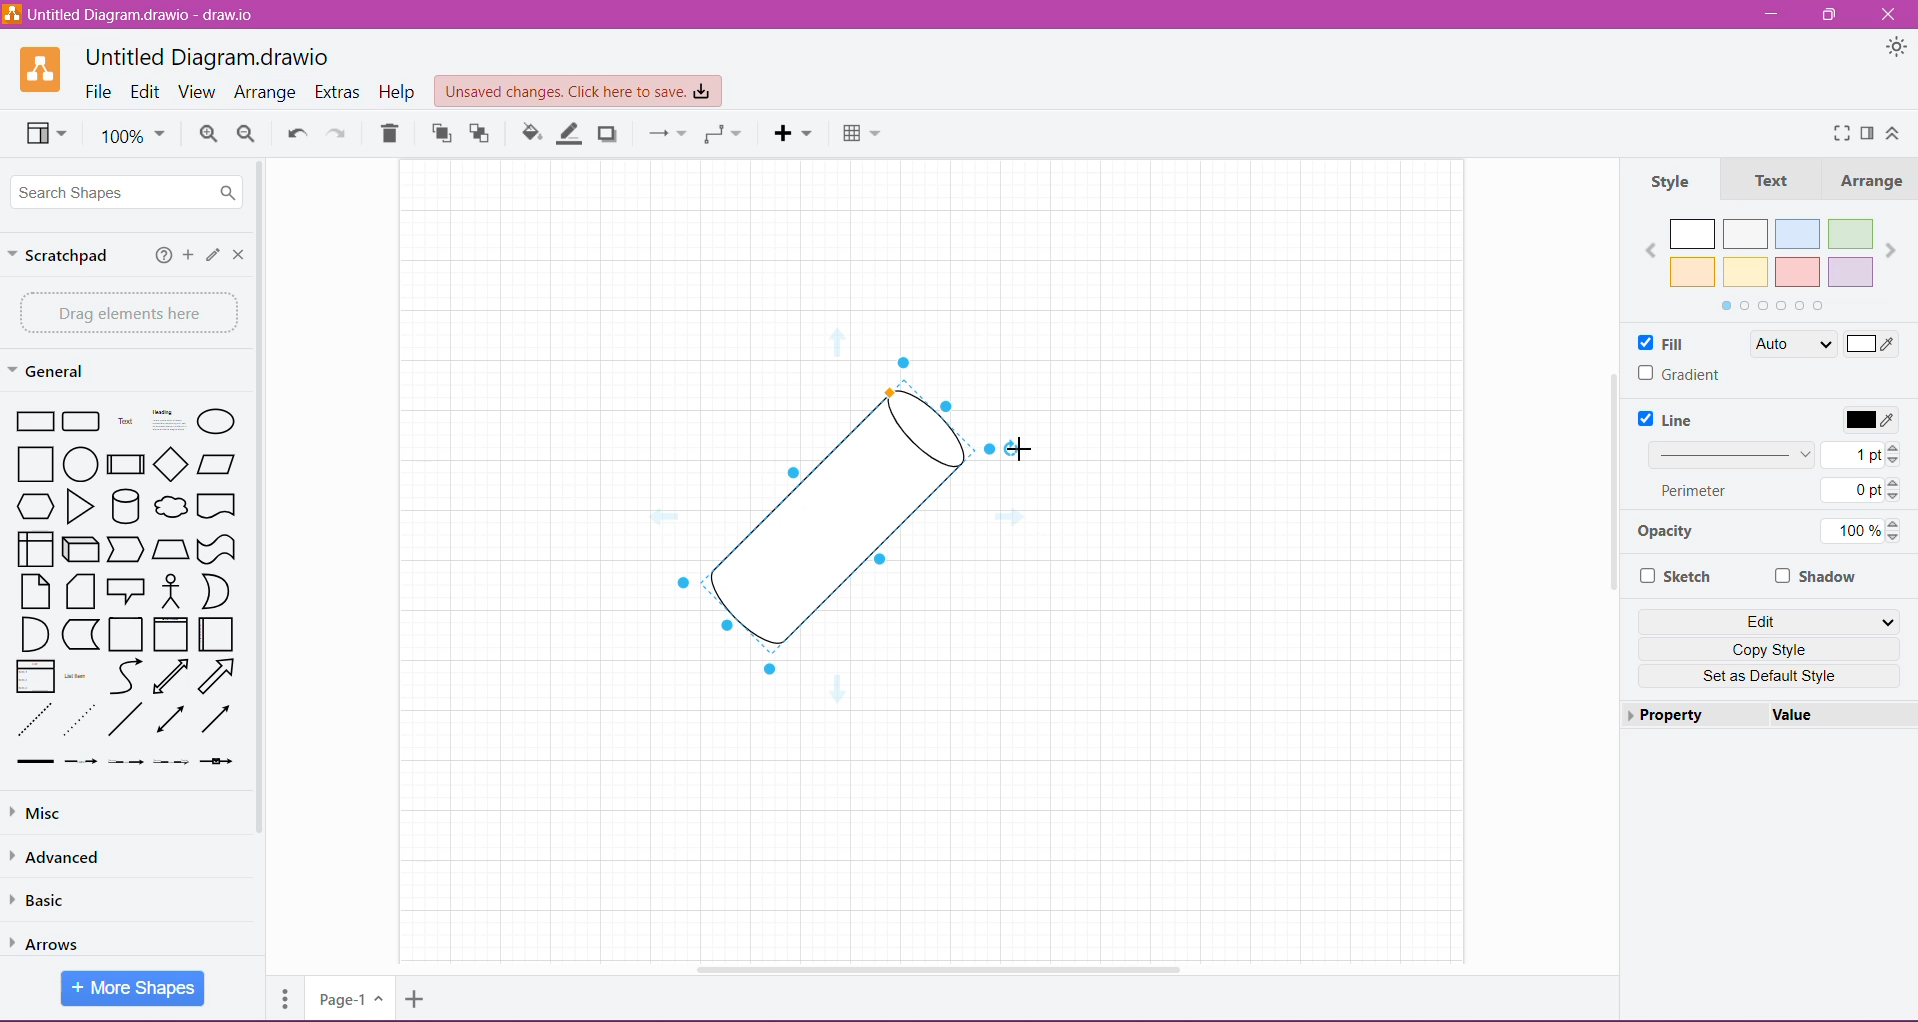 Image resolution: width=1918 pixels, height=1022 pixels. What do you see at coordinates (1769, 677) in the screenshot?
I see `Set as Default Style` at bounding box center [1769, 677].